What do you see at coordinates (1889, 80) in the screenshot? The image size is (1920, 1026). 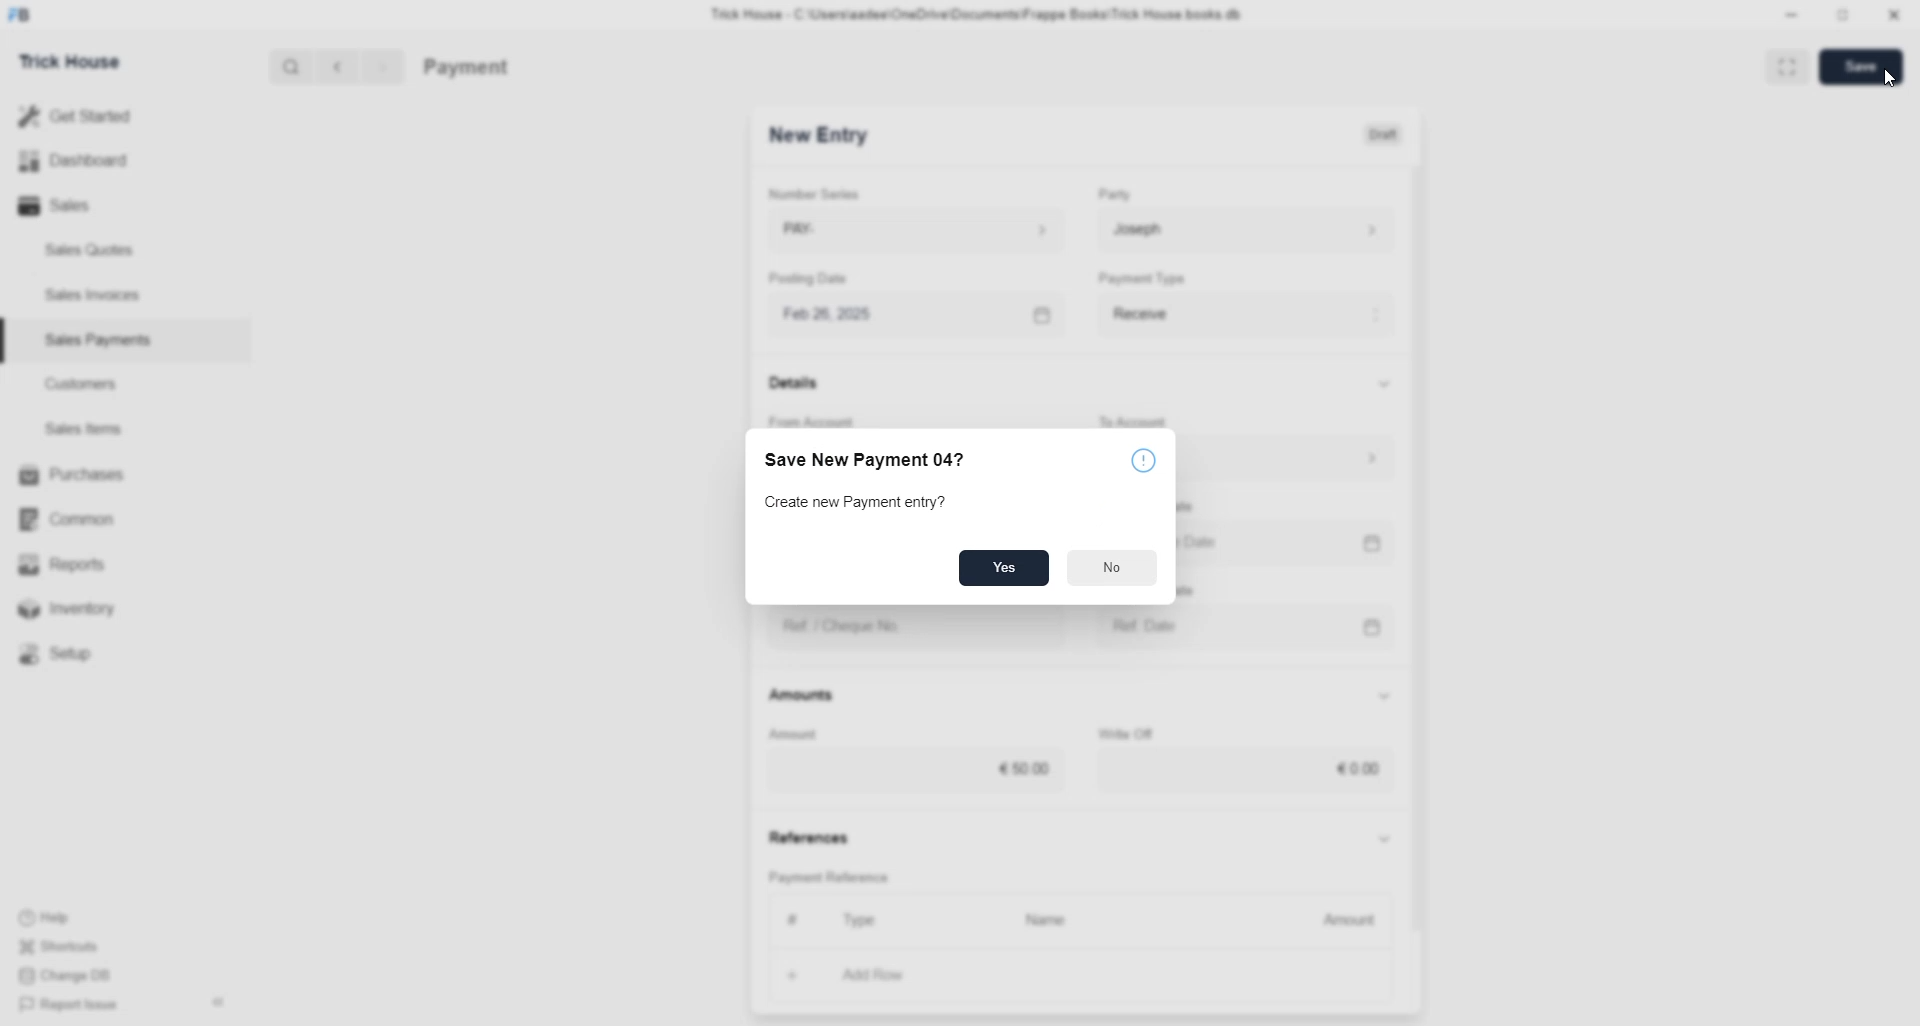 I see `cursor` at bounding box center [1889, 80].